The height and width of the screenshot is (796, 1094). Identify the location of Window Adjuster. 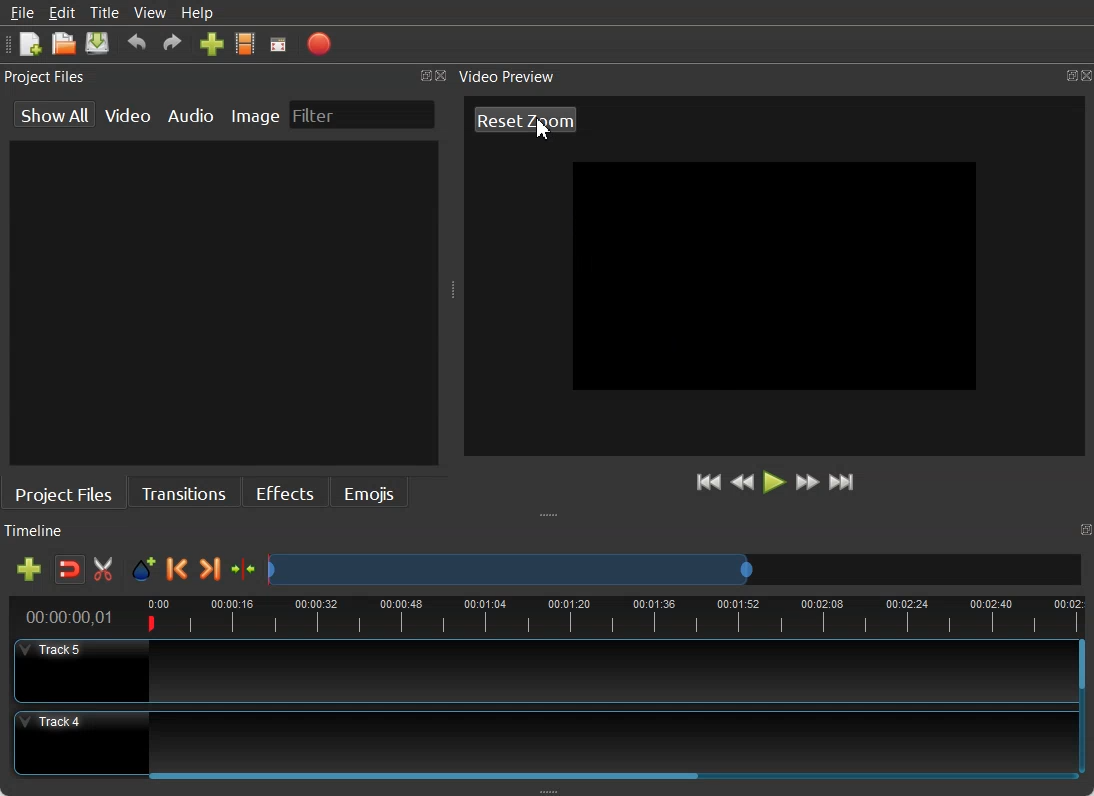
(547, 790).